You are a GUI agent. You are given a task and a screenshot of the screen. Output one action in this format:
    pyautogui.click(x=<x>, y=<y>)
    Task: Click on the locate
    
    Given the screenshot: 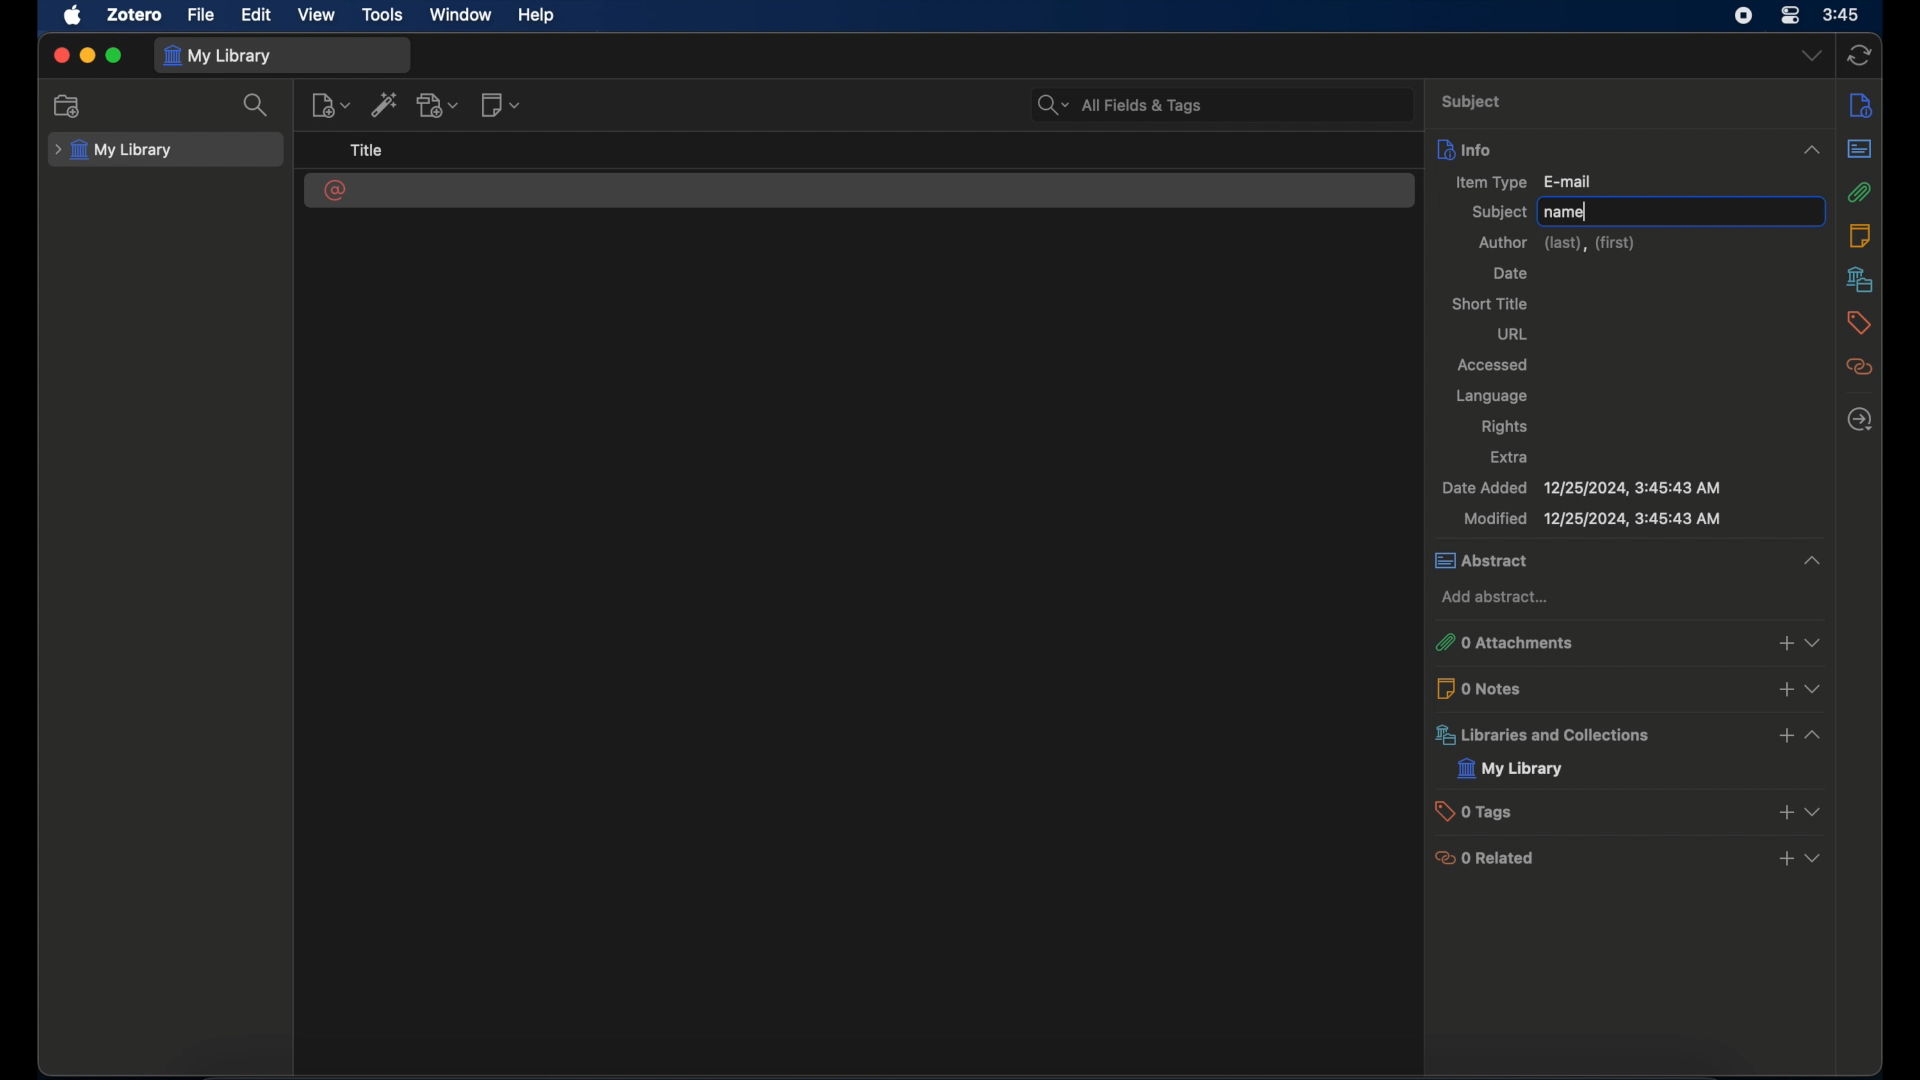 What is the action you would take?
    pyautogui.click(x=1858, y=420)
    